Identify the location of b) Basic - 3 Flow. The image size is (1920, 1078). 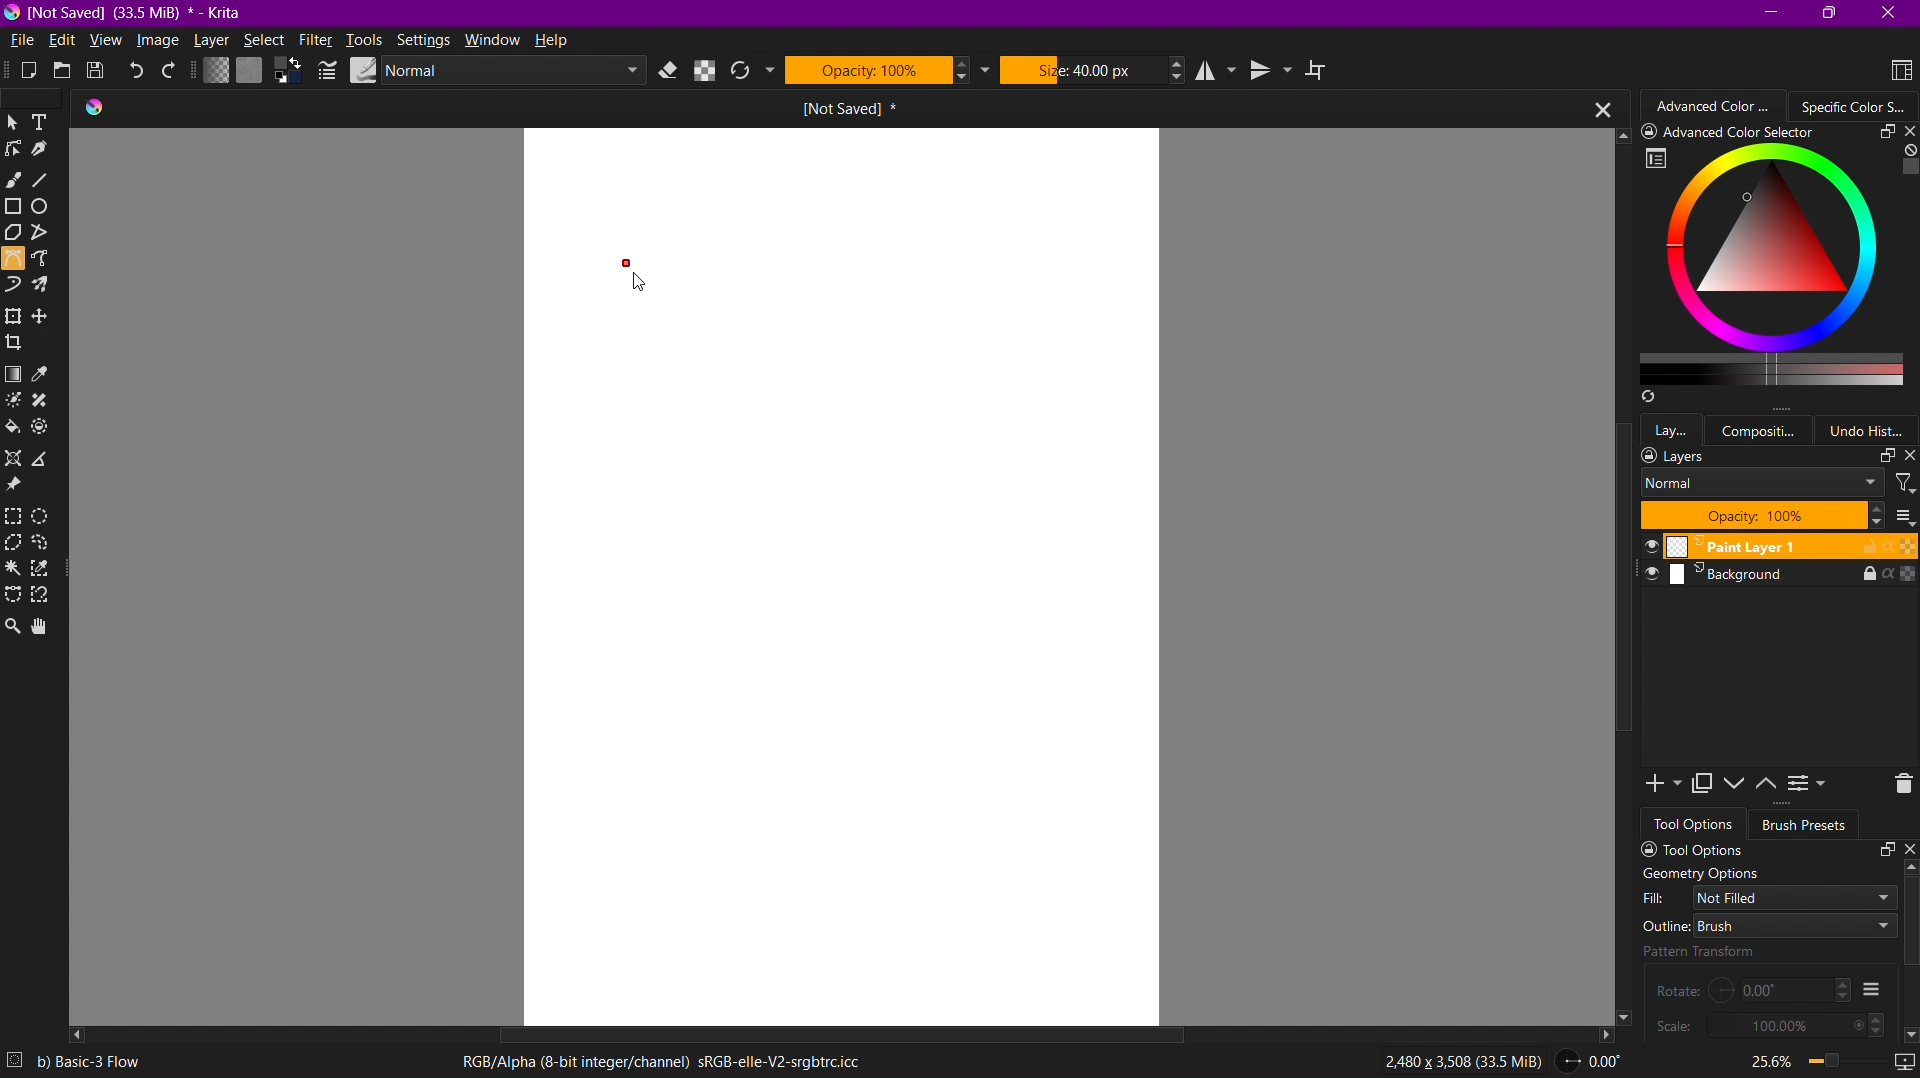
(100, 1062).